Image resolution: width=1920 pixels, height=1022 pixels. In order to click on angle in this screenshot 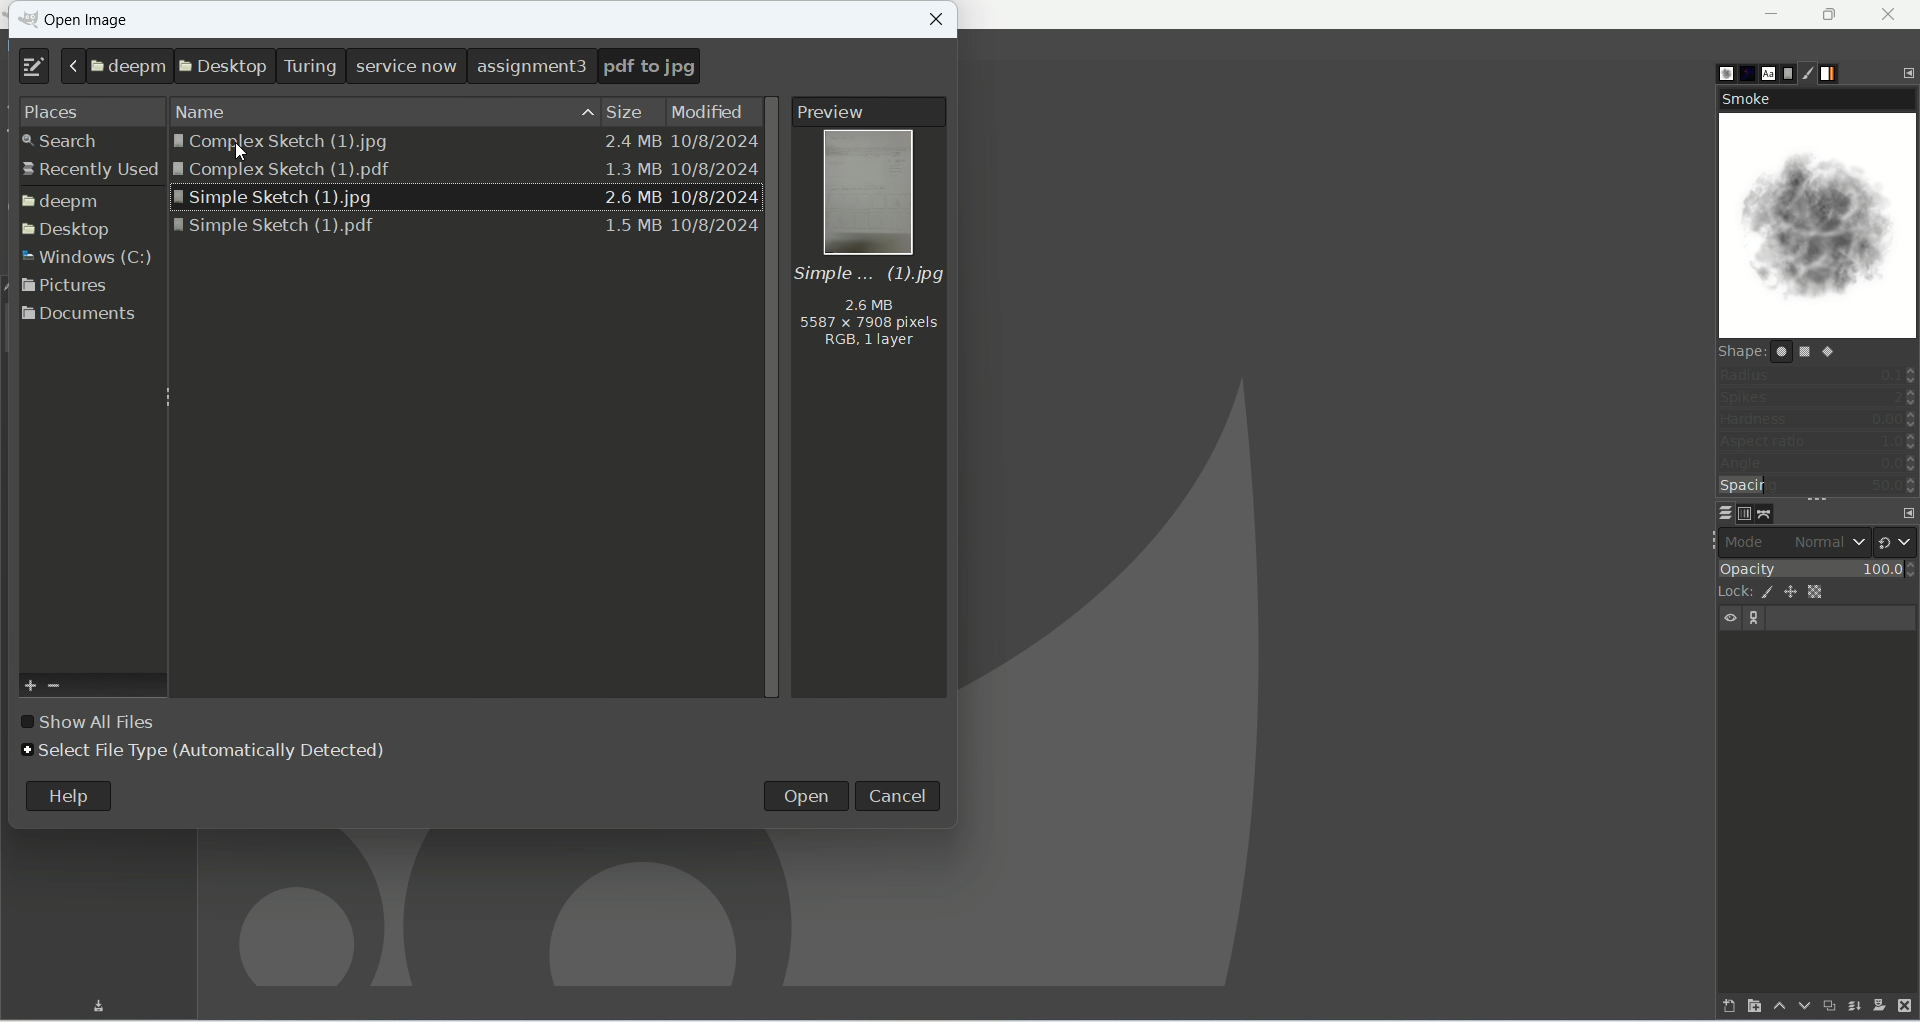, I will do `click(1817, 462)`.